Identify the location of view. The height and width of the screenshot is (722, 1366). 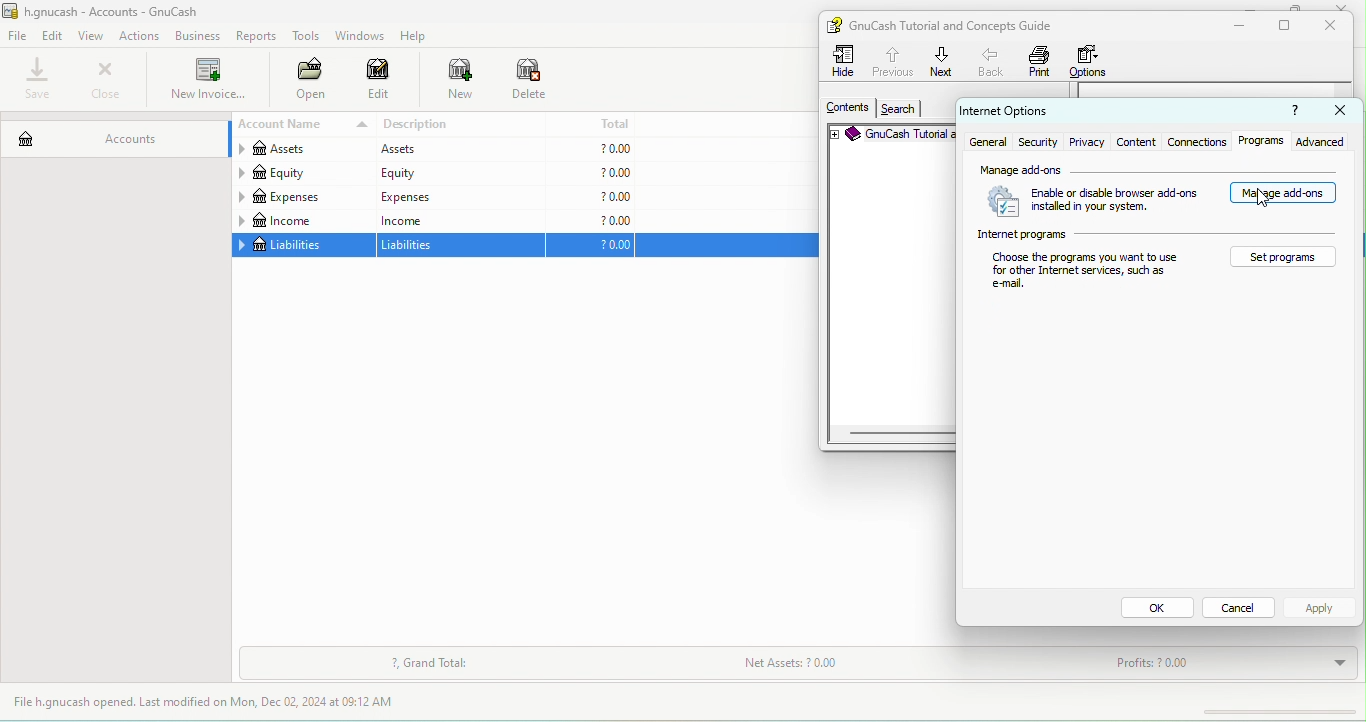
(94, 36).